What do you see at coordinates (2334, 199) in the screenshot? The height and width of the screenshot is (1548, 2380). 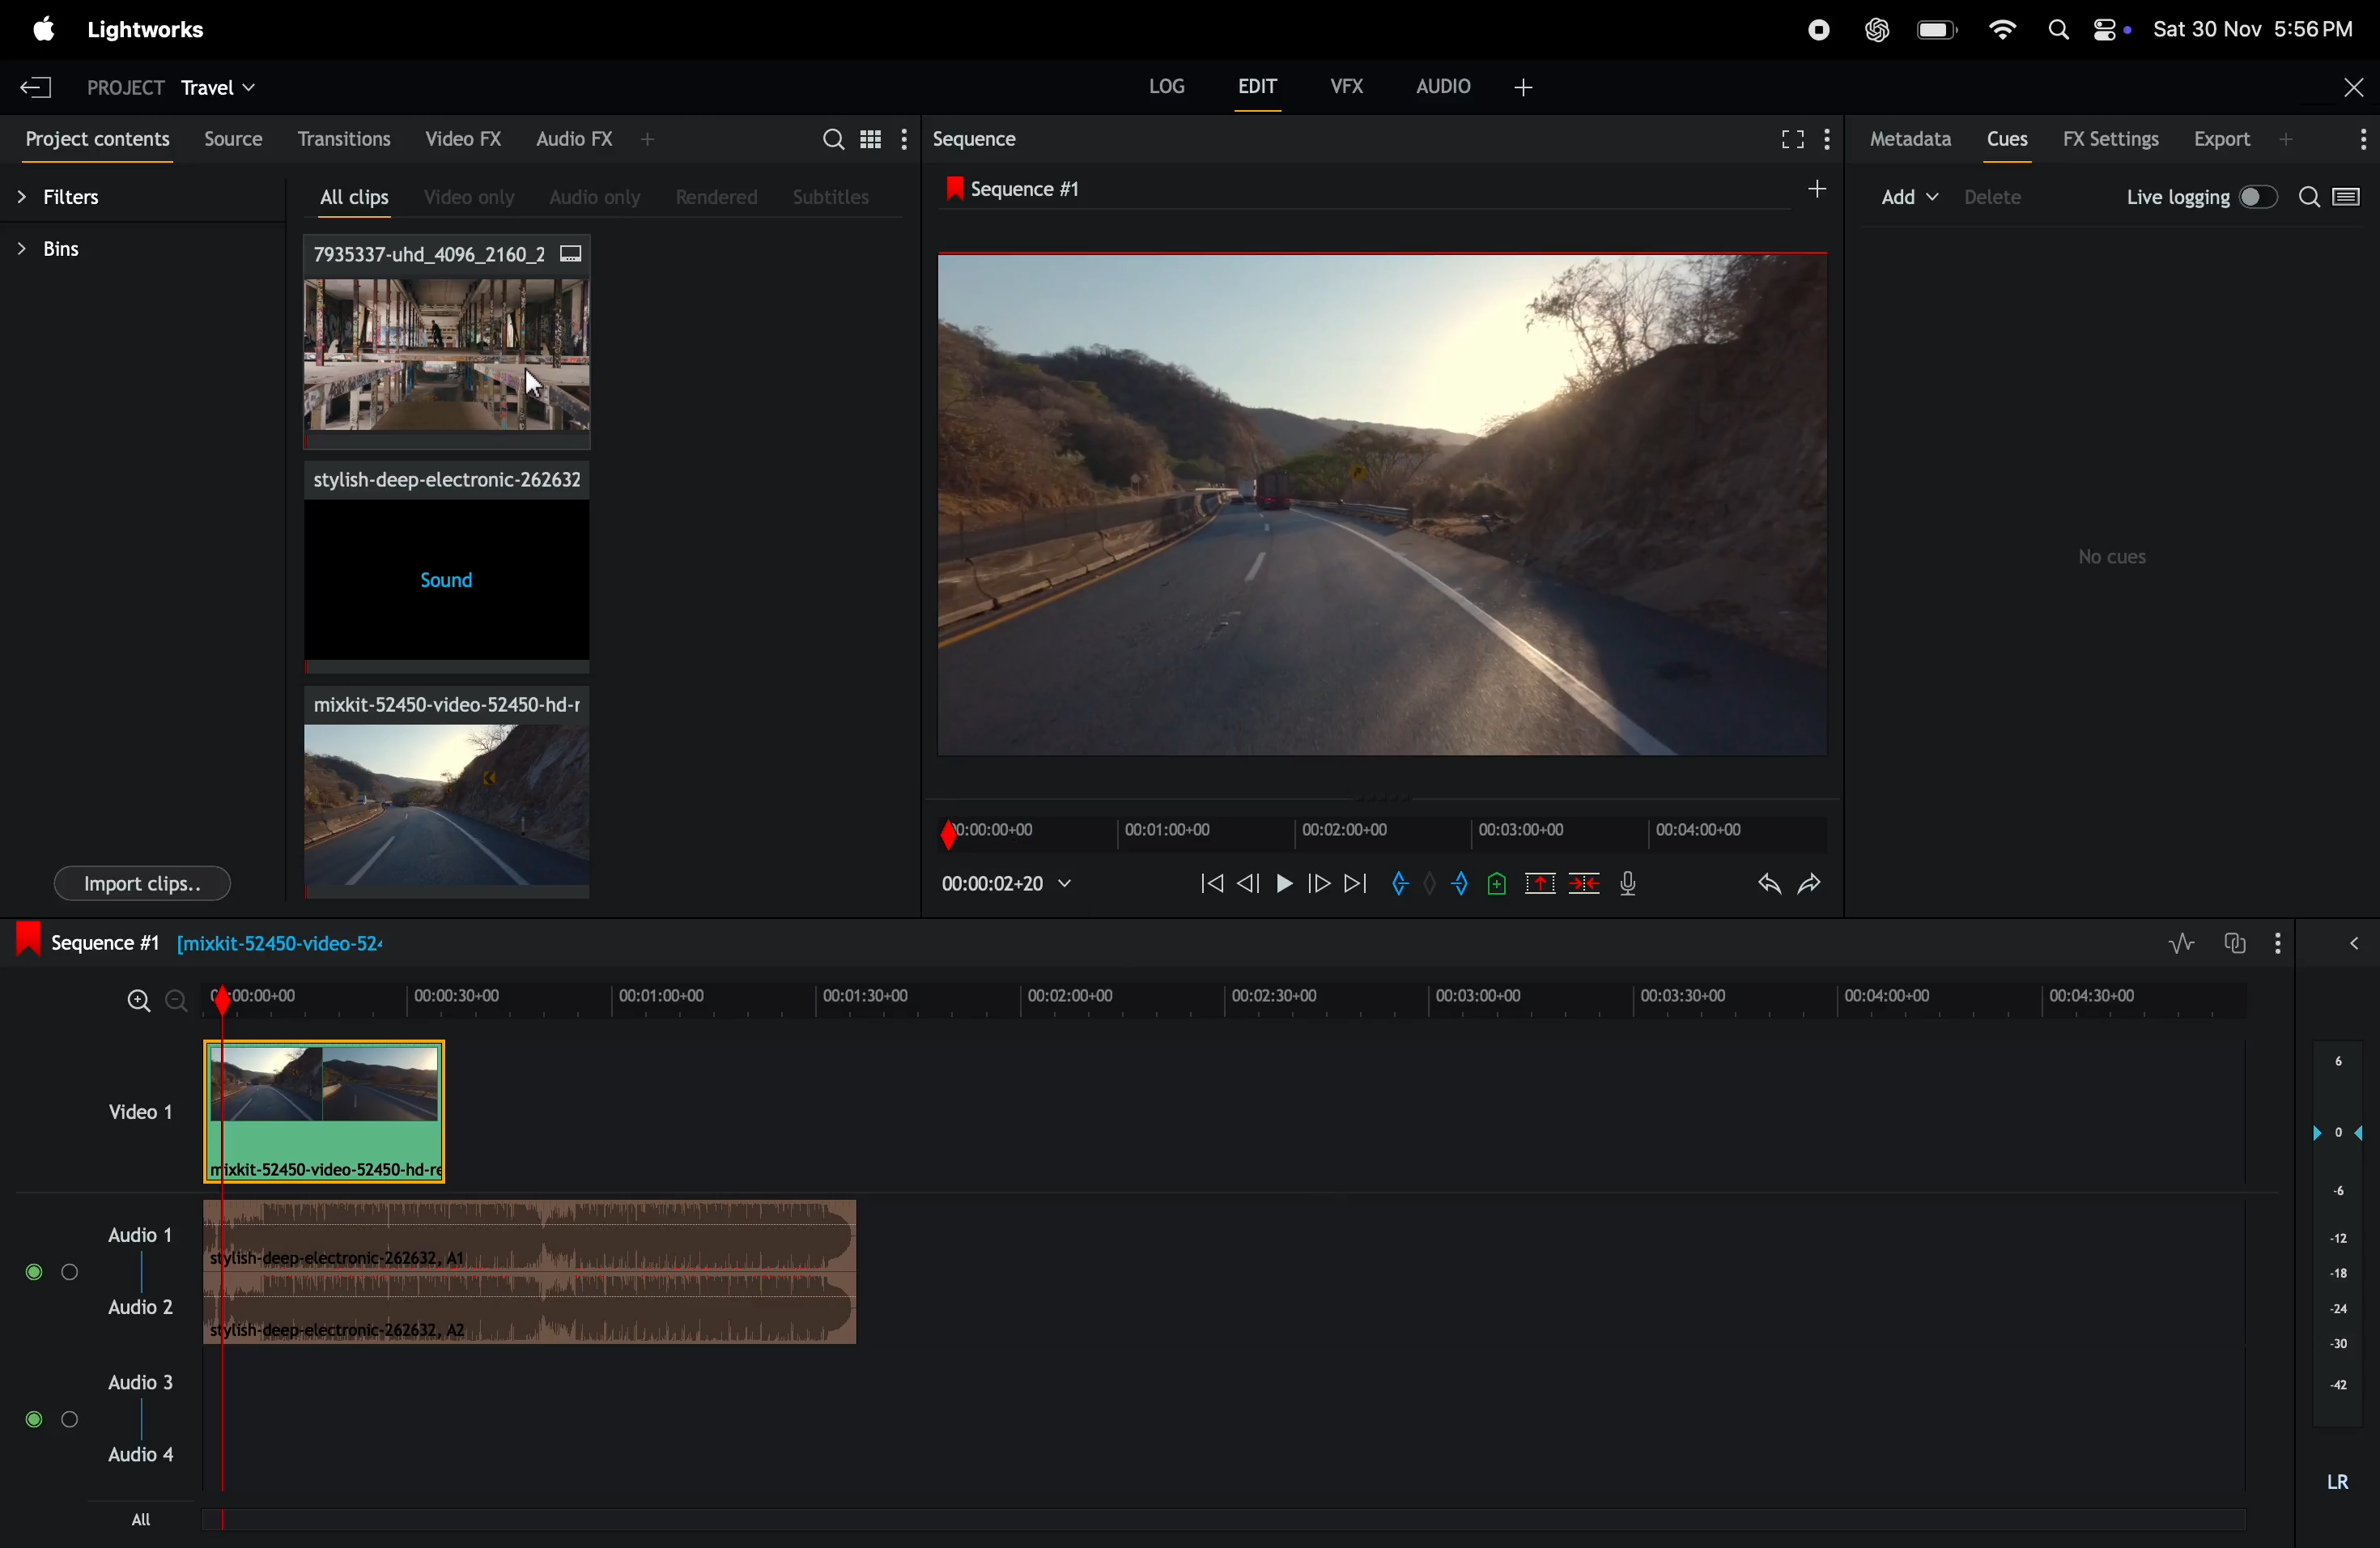 I see `search` at bounding box center [2334, 199].